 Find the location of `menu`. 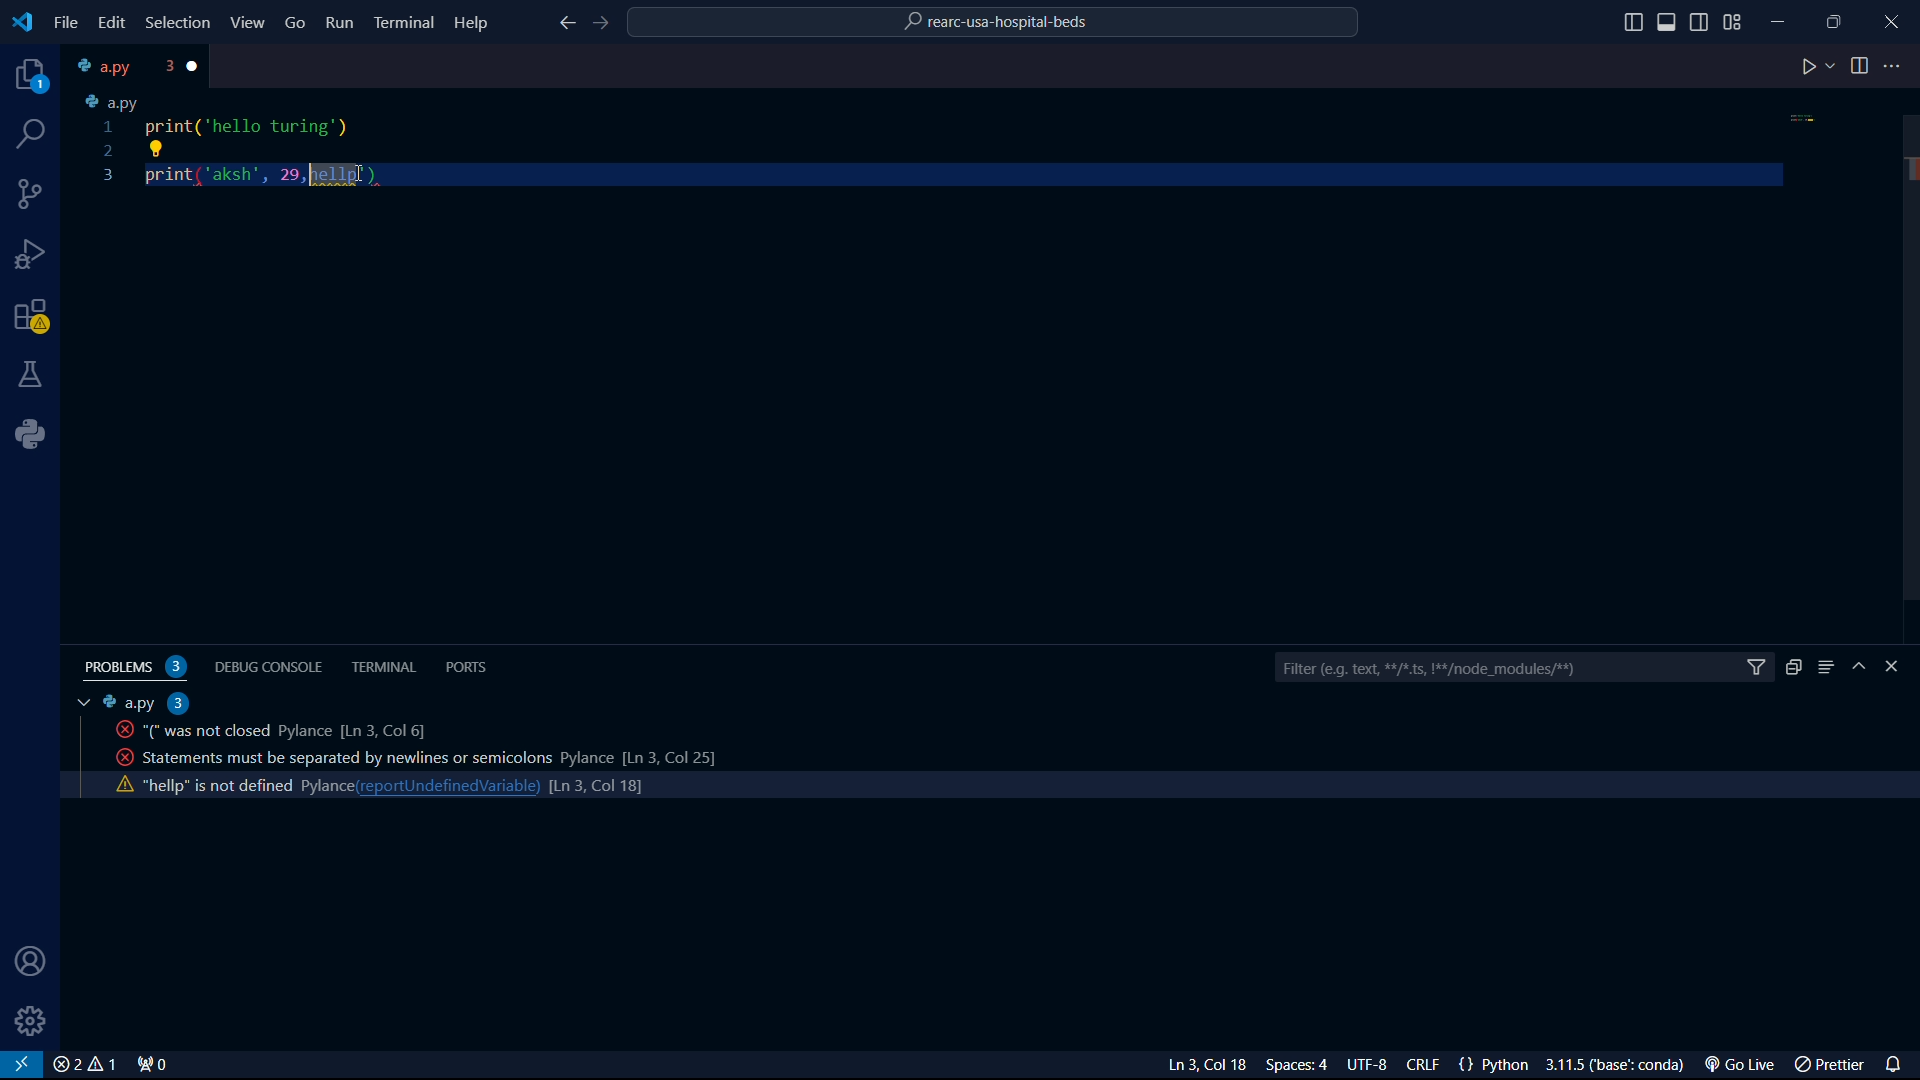

menu is located at coordinates (1826, 667).